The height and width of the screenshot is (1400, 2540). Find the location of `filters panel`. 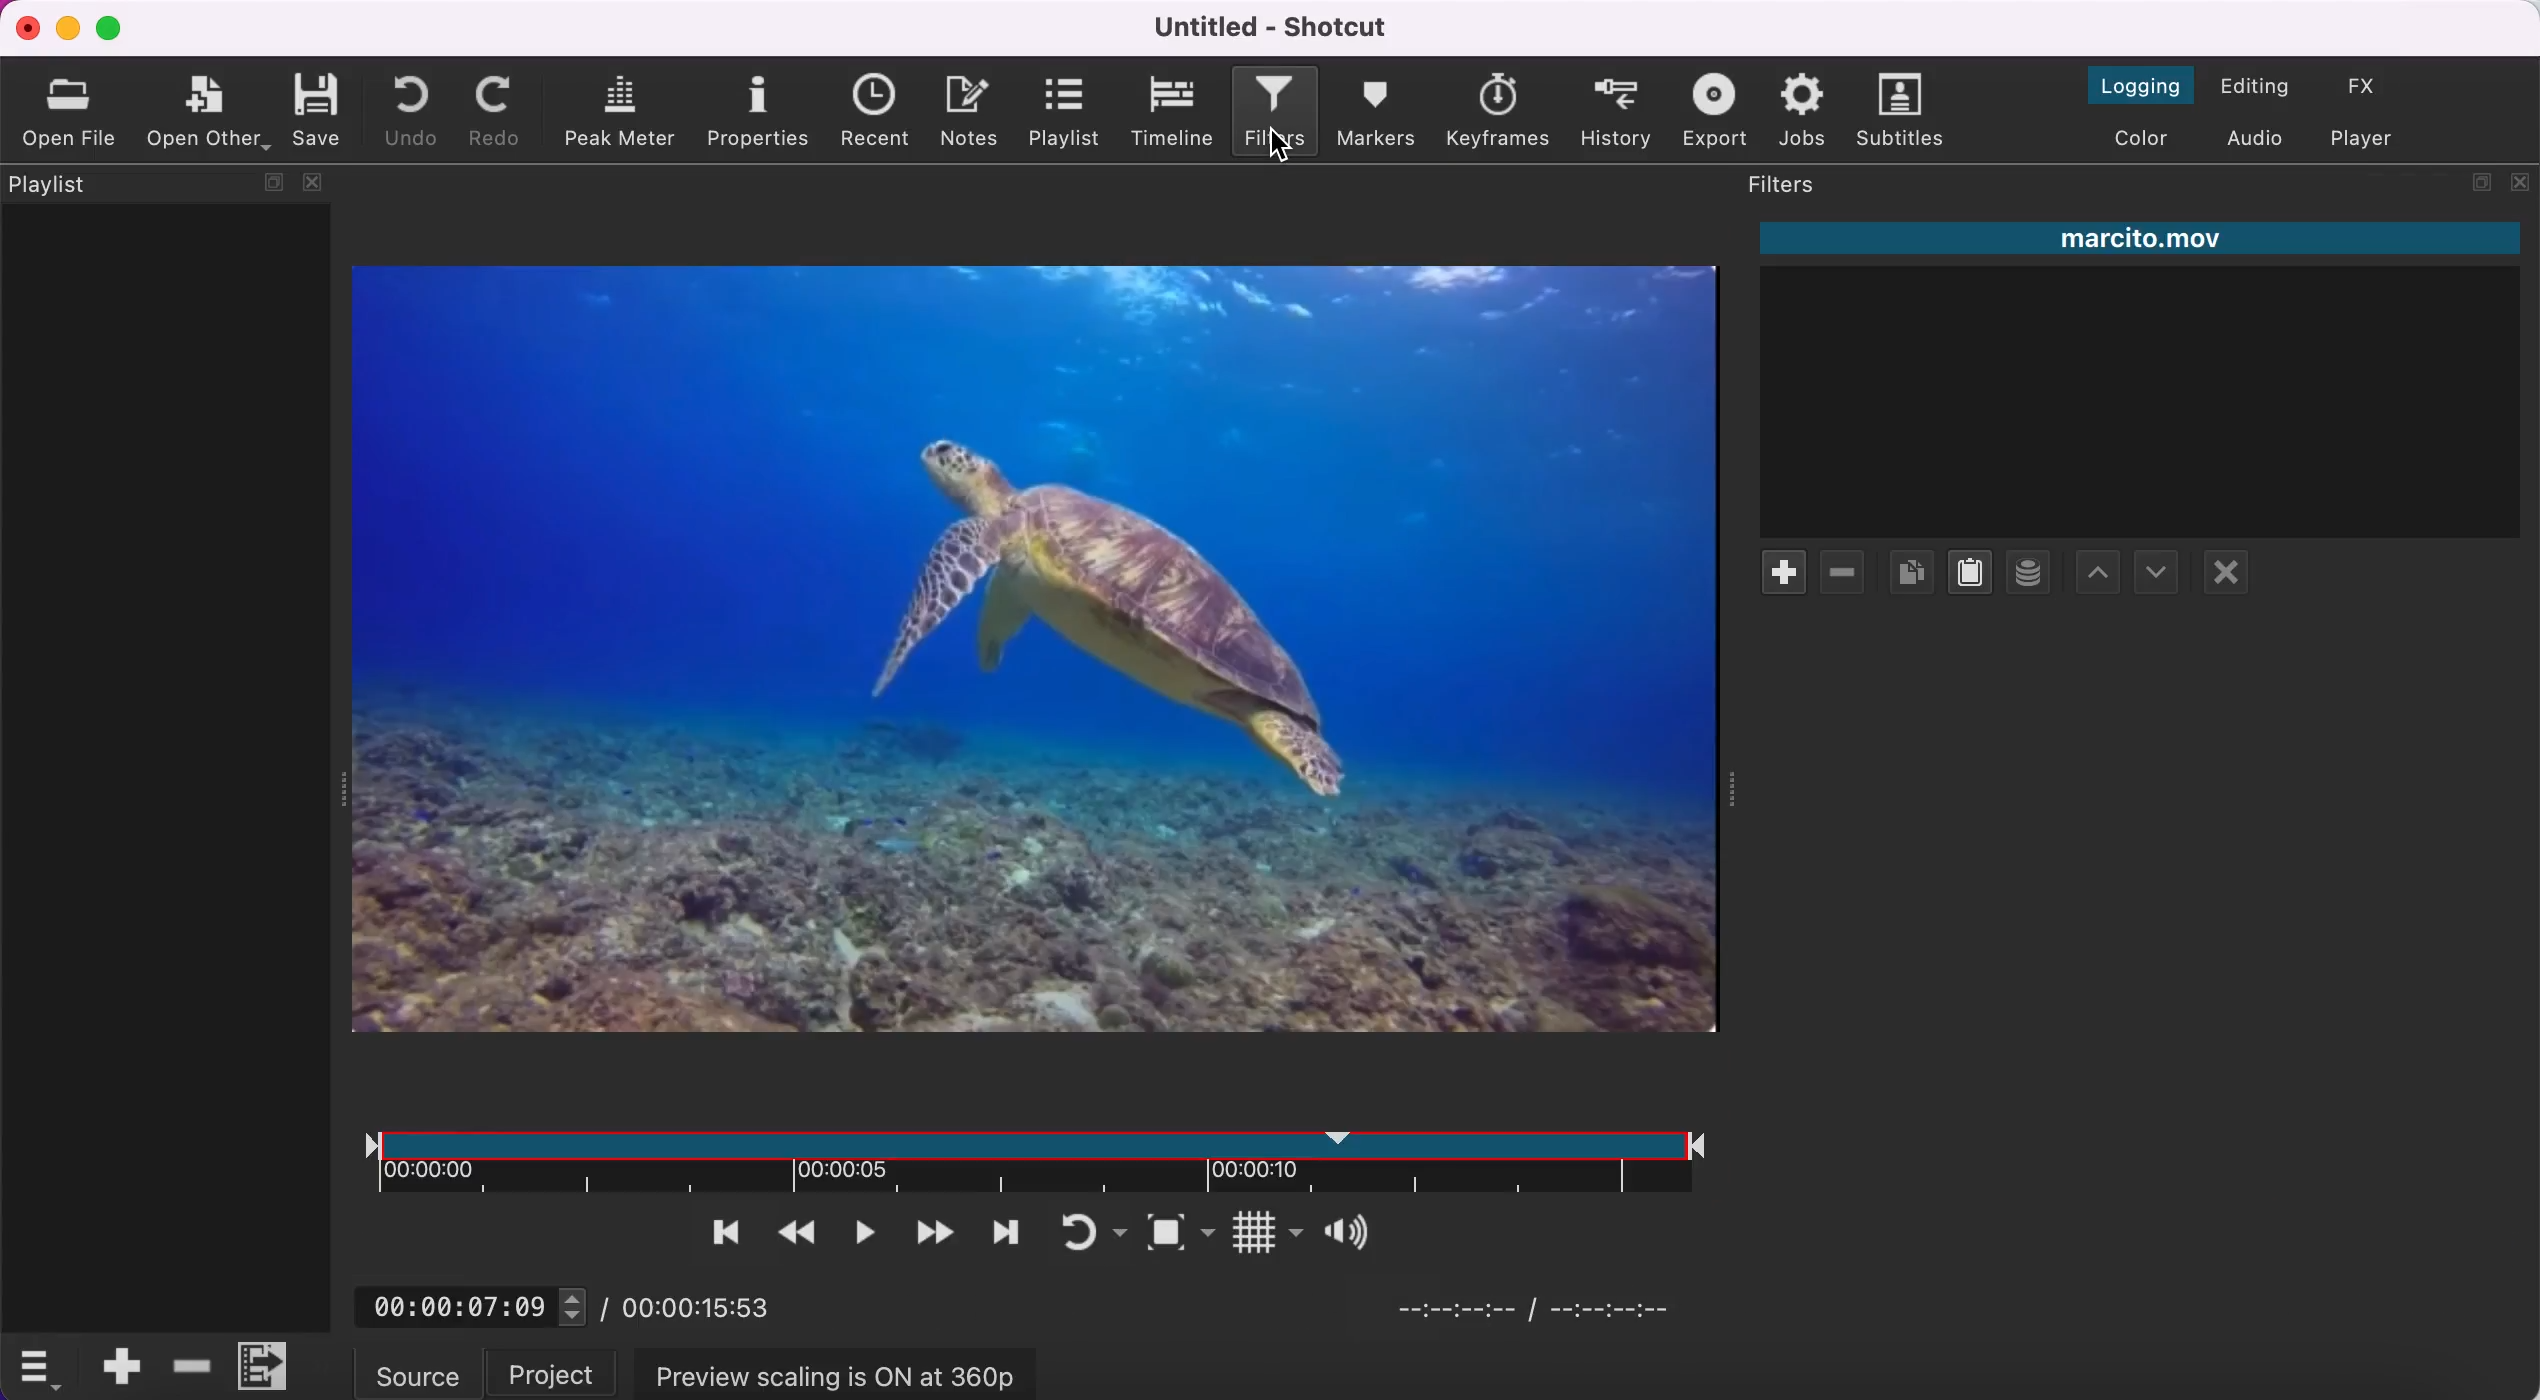

filters panel is located at coordinates (1800, 187).